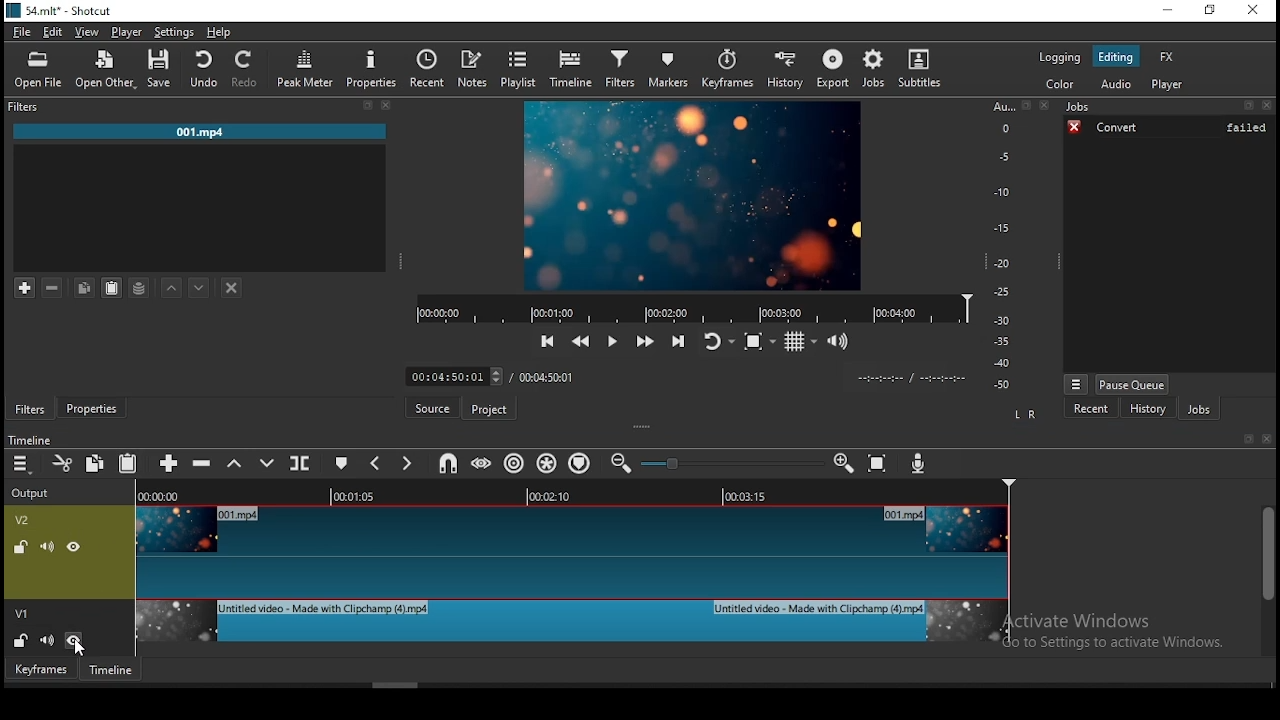 This screenshot has width=1280, height=720. Describe the element at coordinates (25, 286) in the screenshot. I see `add filter` at that location.